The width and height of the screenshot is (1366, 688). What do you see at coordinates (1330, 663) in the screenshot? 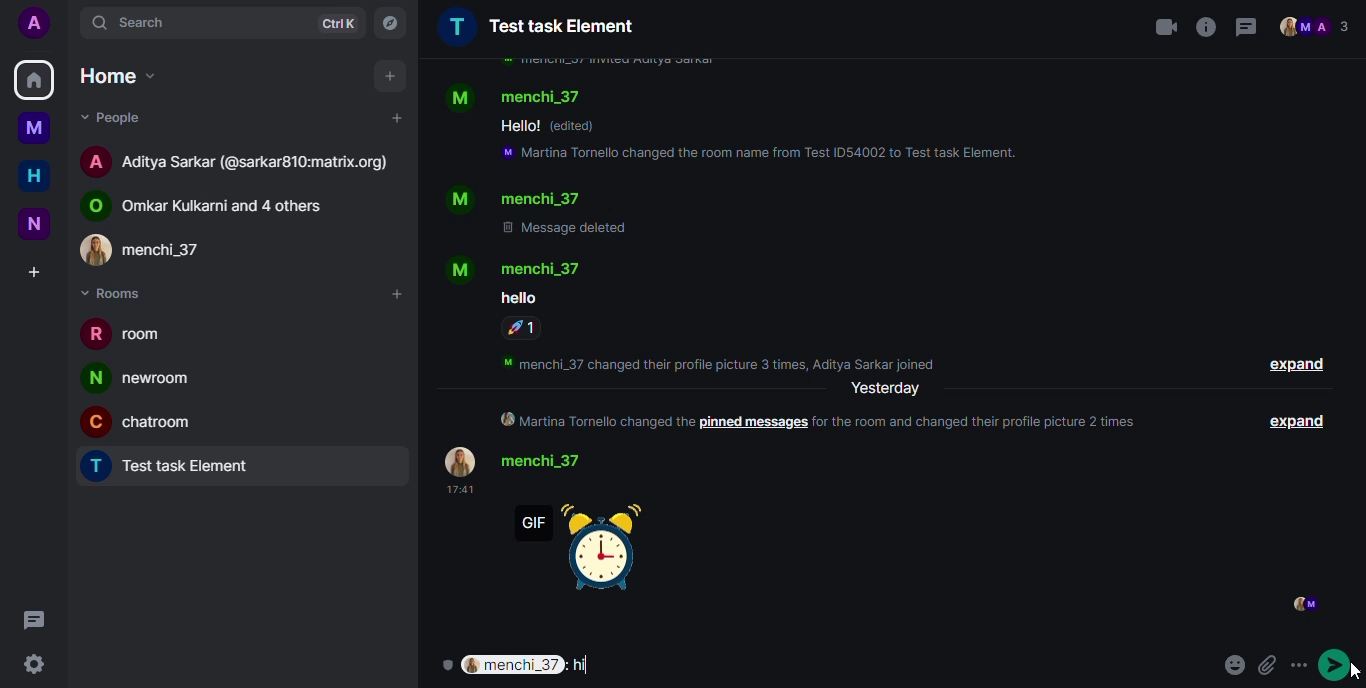
I see `send` at bounding box center [1330, 663].